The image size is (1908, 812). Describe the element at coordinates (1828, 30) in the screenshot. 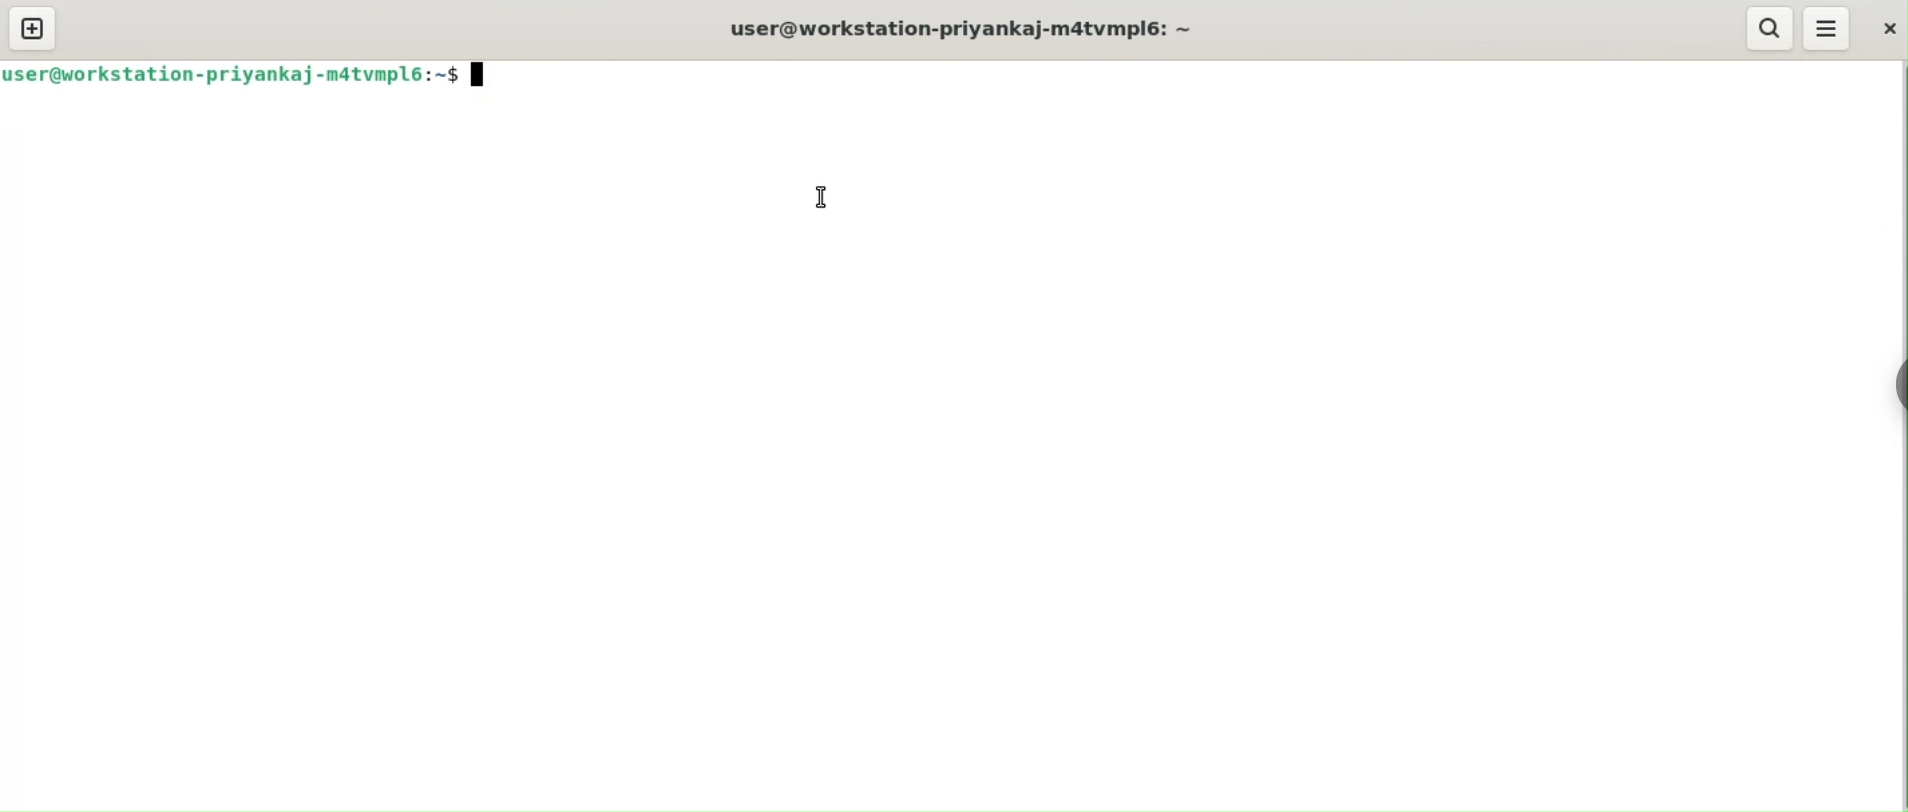

I see `menu` at that location.